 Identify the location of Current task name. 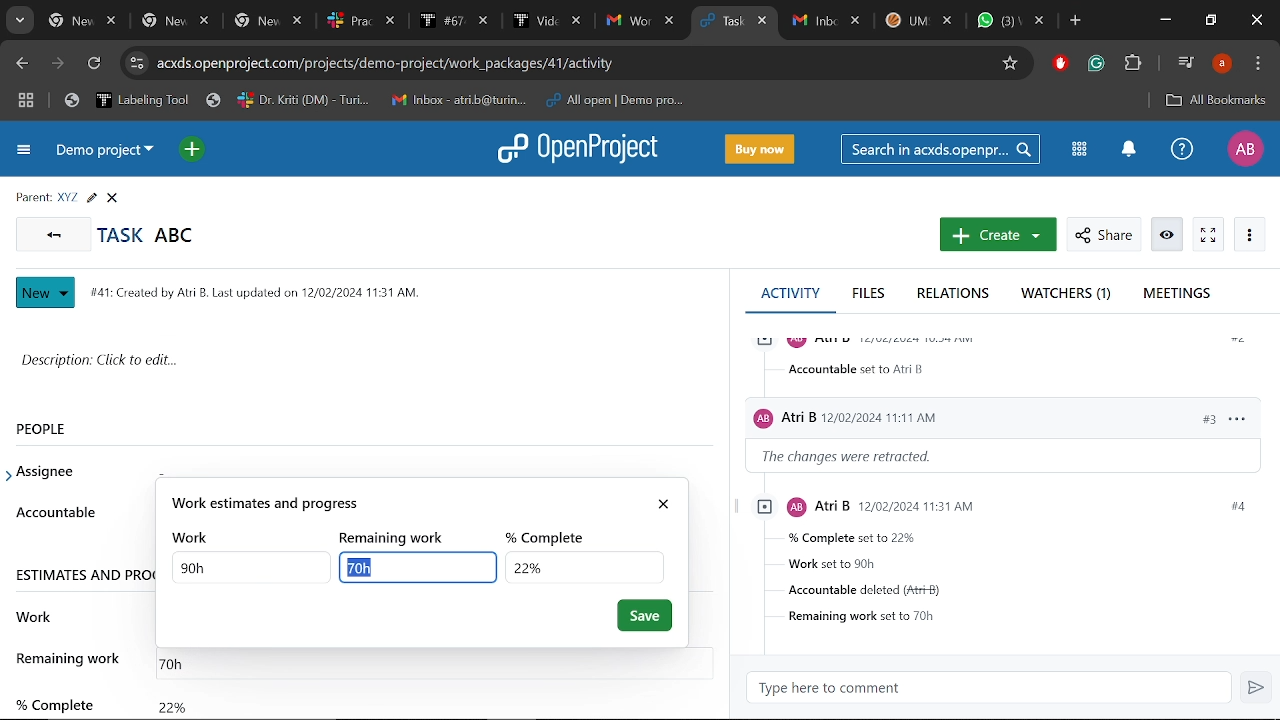
(153, 234).